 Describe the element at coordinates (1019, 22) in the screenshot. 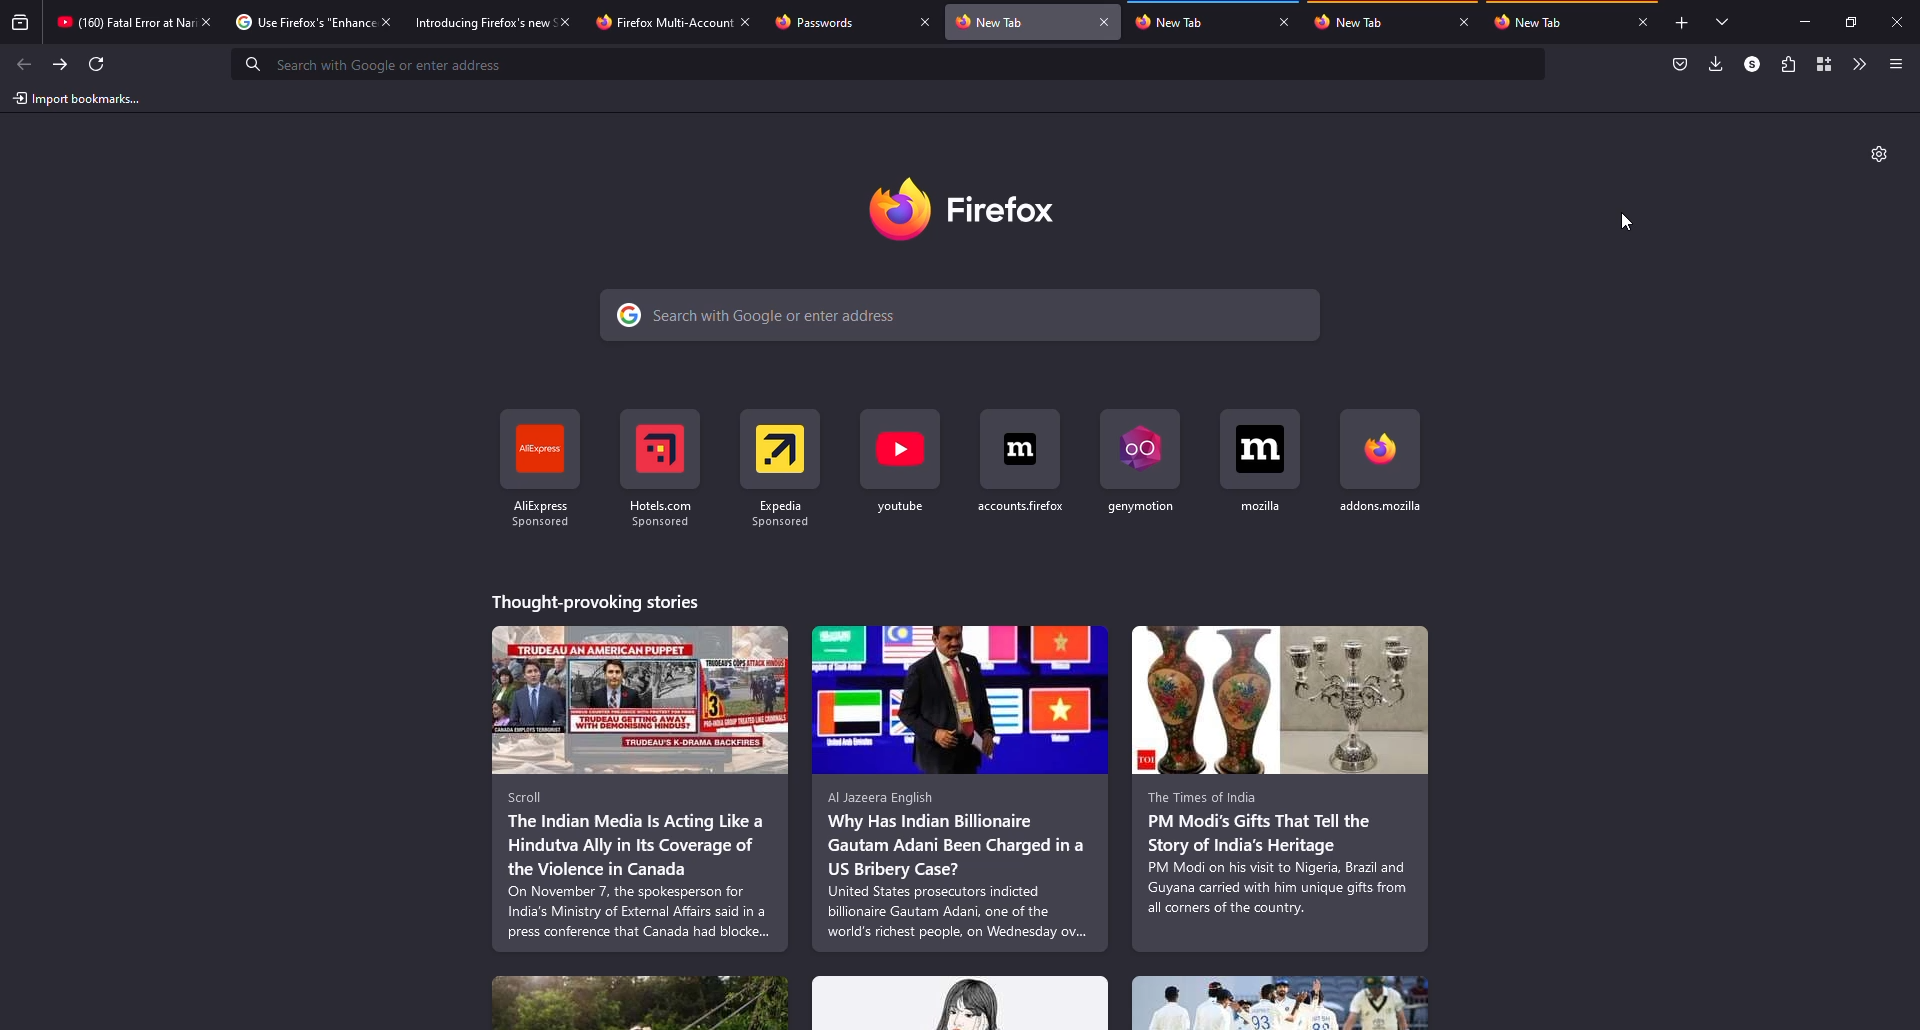

I see `tab` at that location.